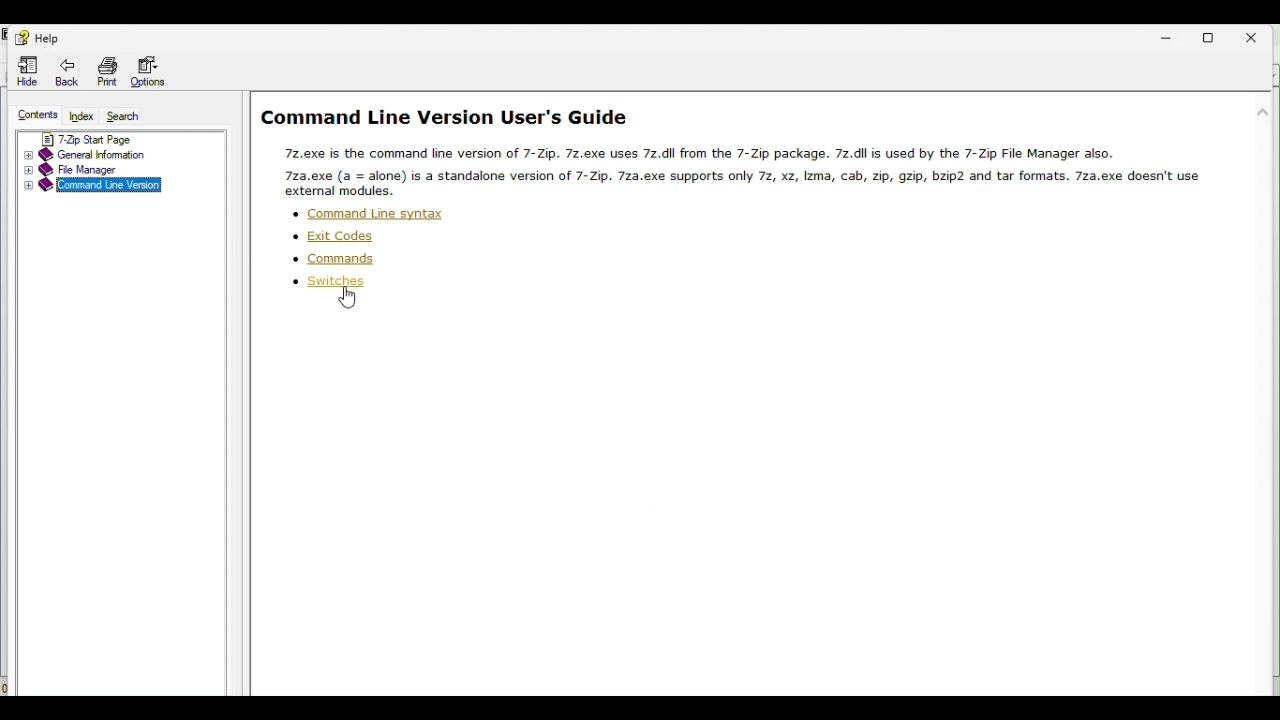  Describe the element at coordinates (66, 68) in the screenshot. I see `Back` at that location.